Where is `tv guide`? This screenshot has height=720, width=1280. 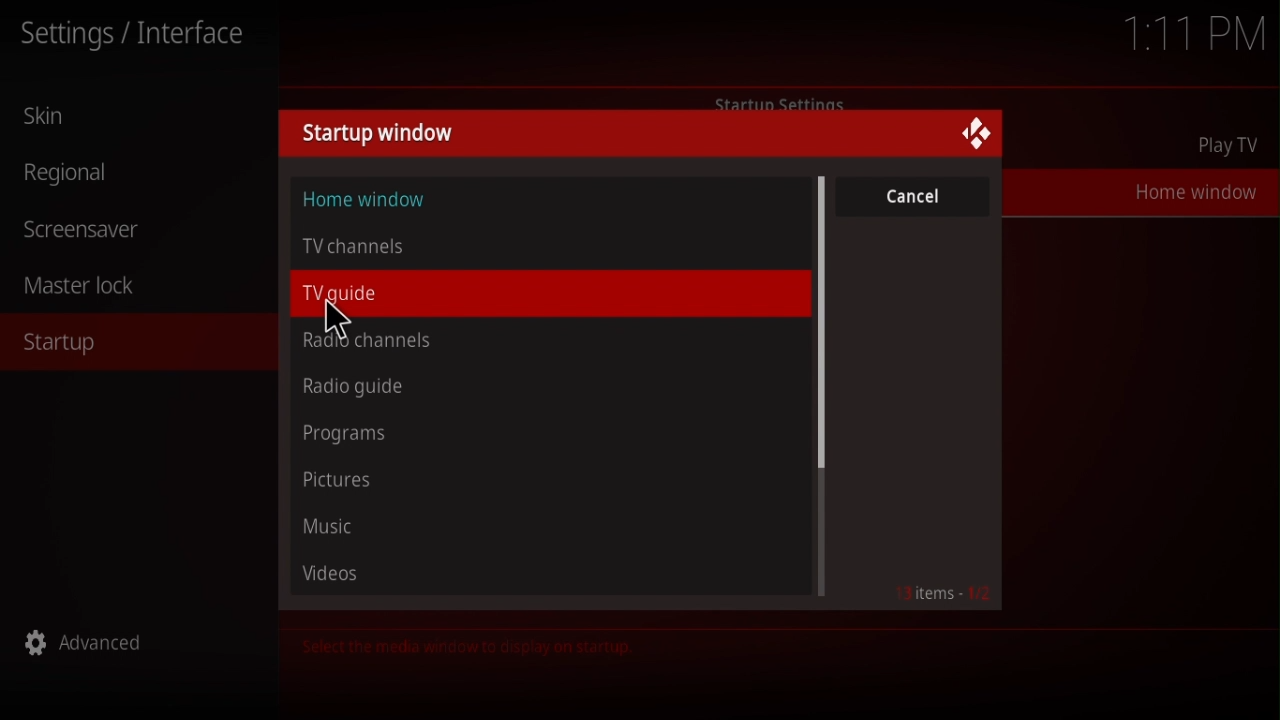 tv guide is located at coordinates (363, 295).